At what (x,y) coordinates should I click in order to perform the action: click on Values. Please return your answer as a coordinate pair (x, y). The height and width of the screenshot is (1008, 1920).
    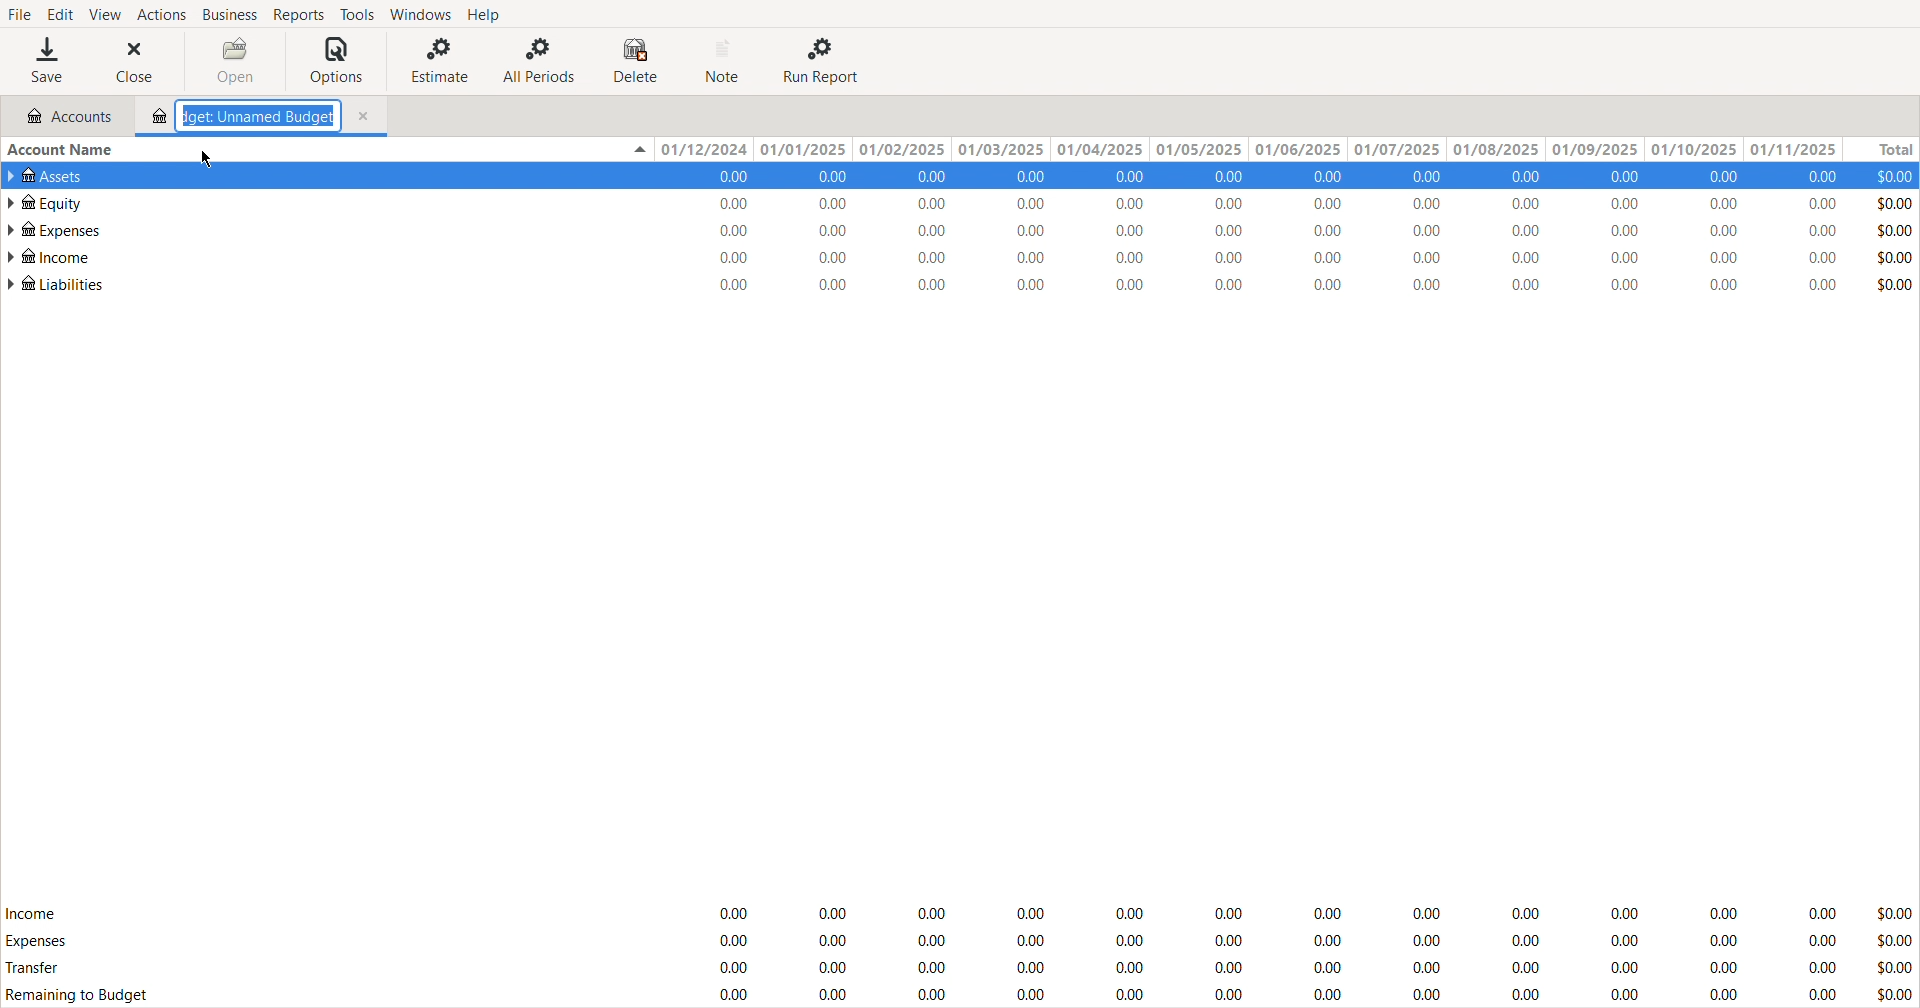
    Looking at the image, I should click on (1309, 949).